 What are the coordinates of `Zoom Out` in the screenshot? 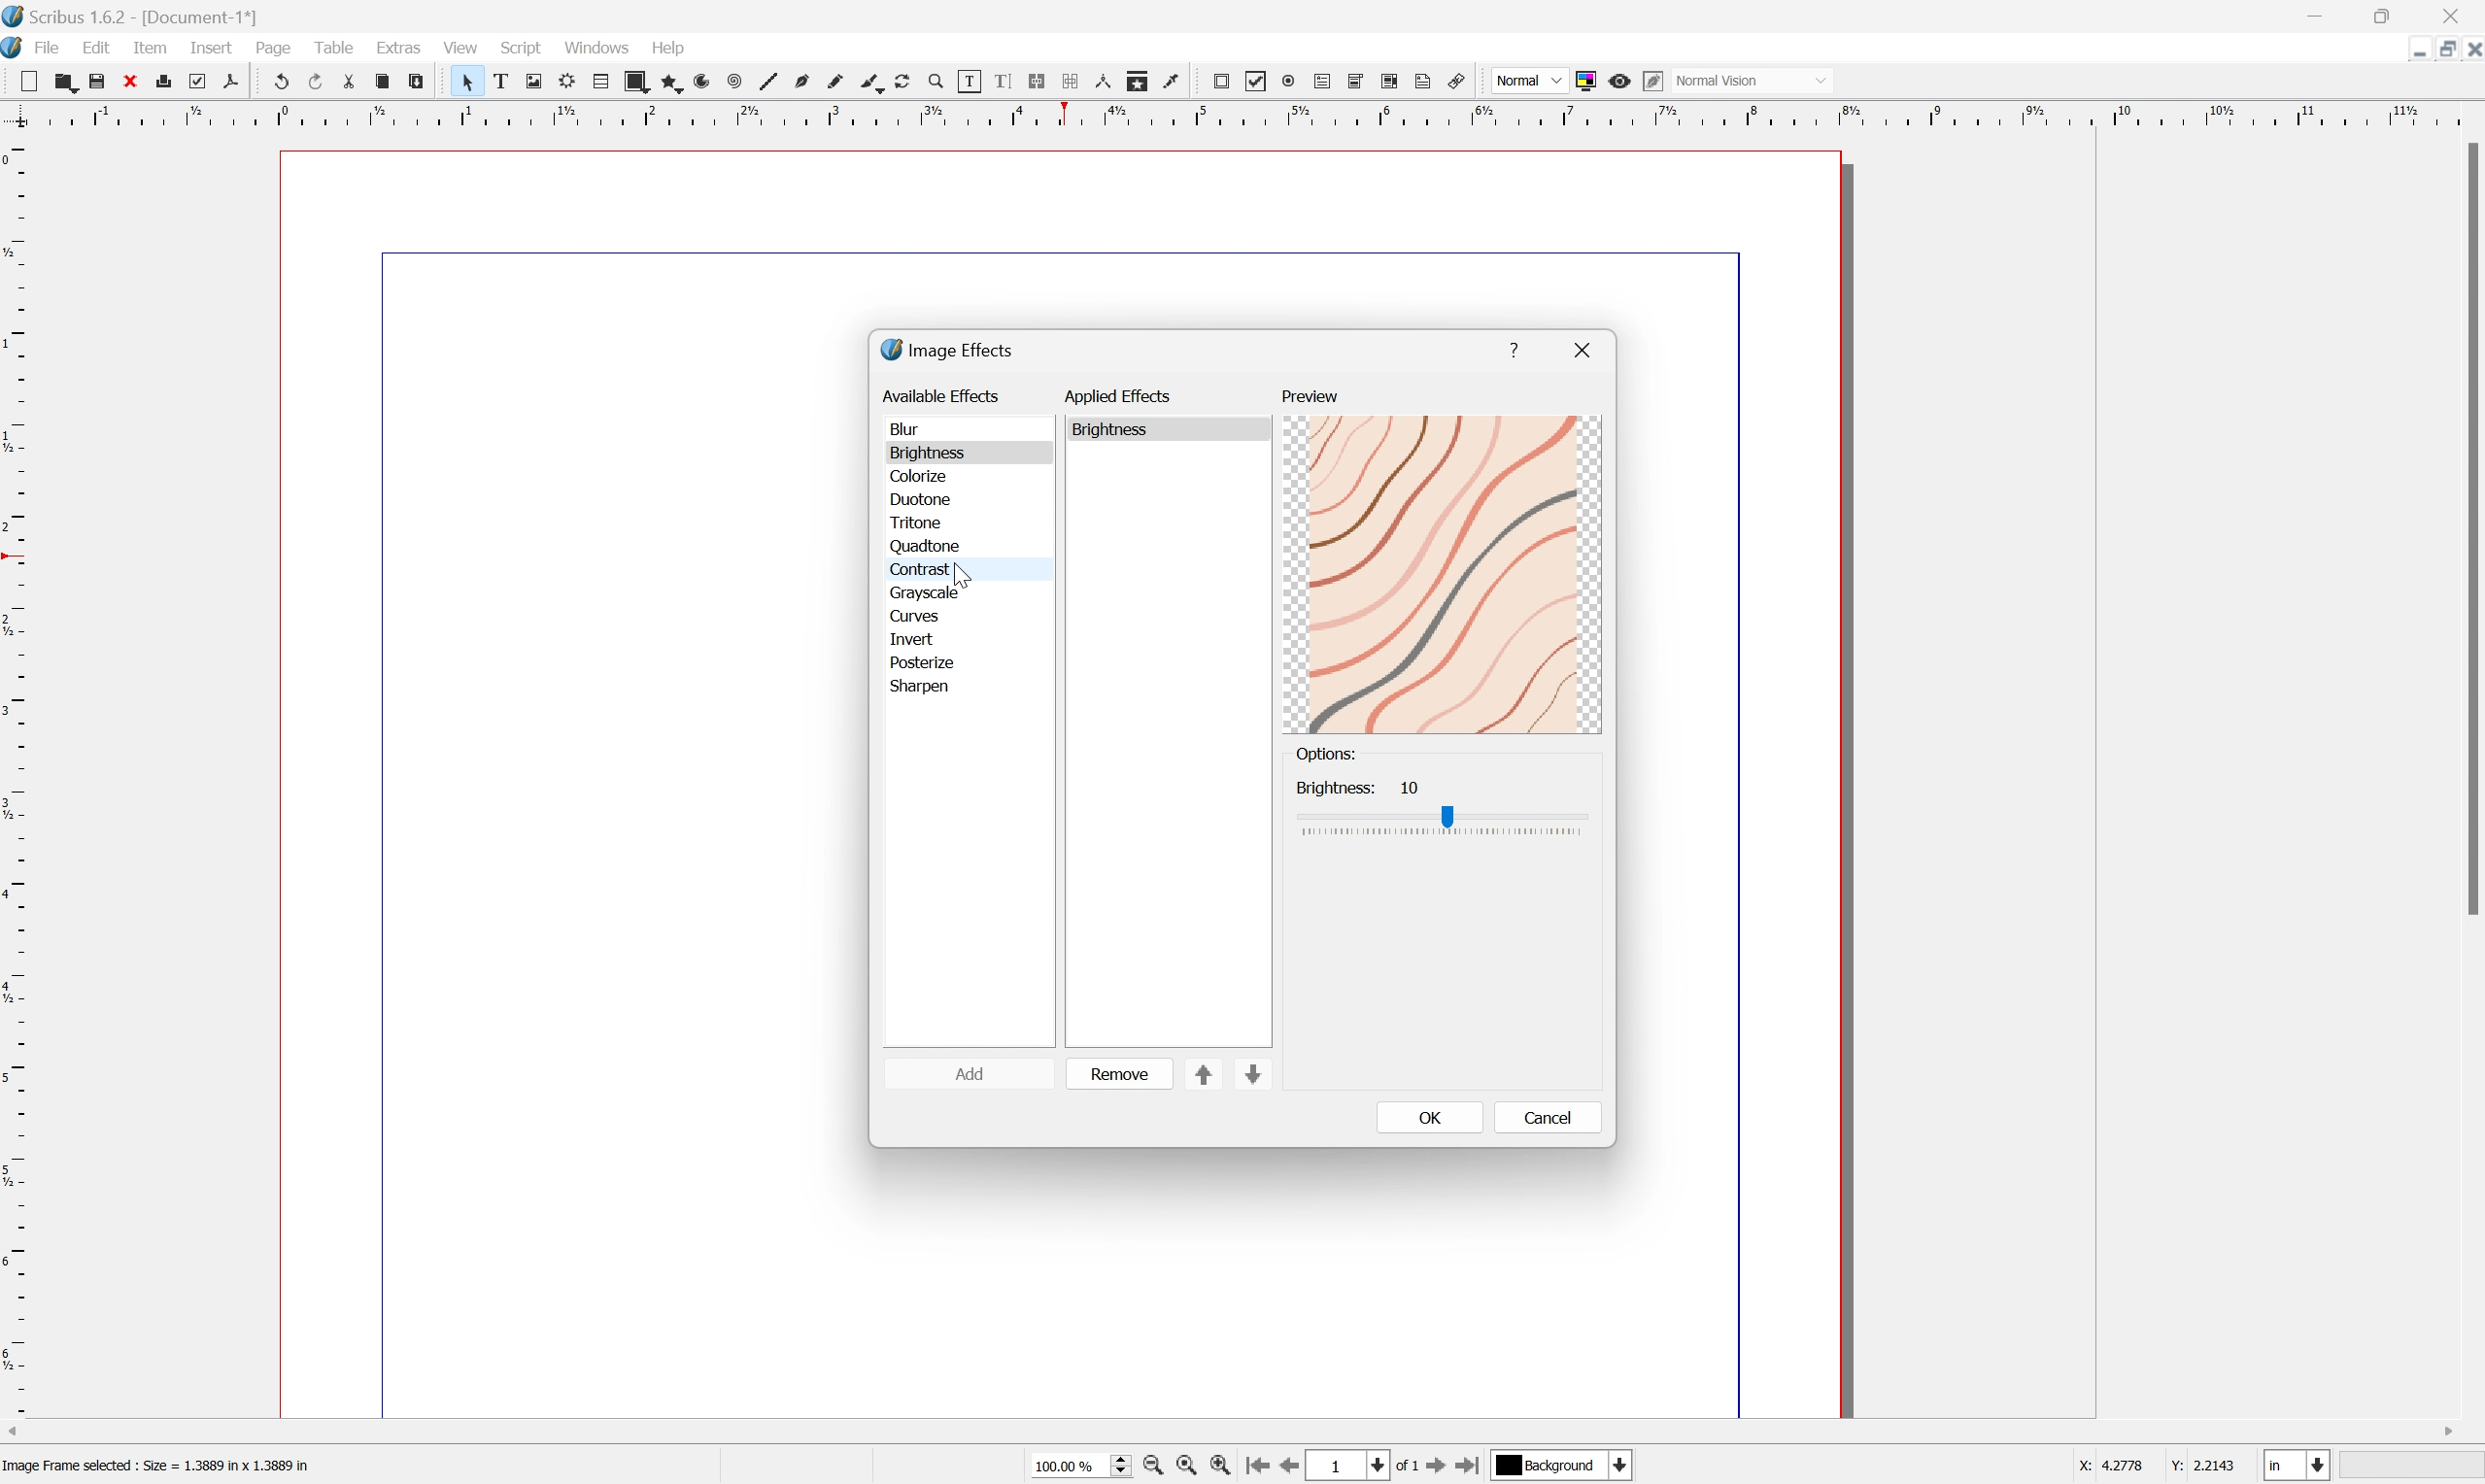 It's located at (1152, 1468).